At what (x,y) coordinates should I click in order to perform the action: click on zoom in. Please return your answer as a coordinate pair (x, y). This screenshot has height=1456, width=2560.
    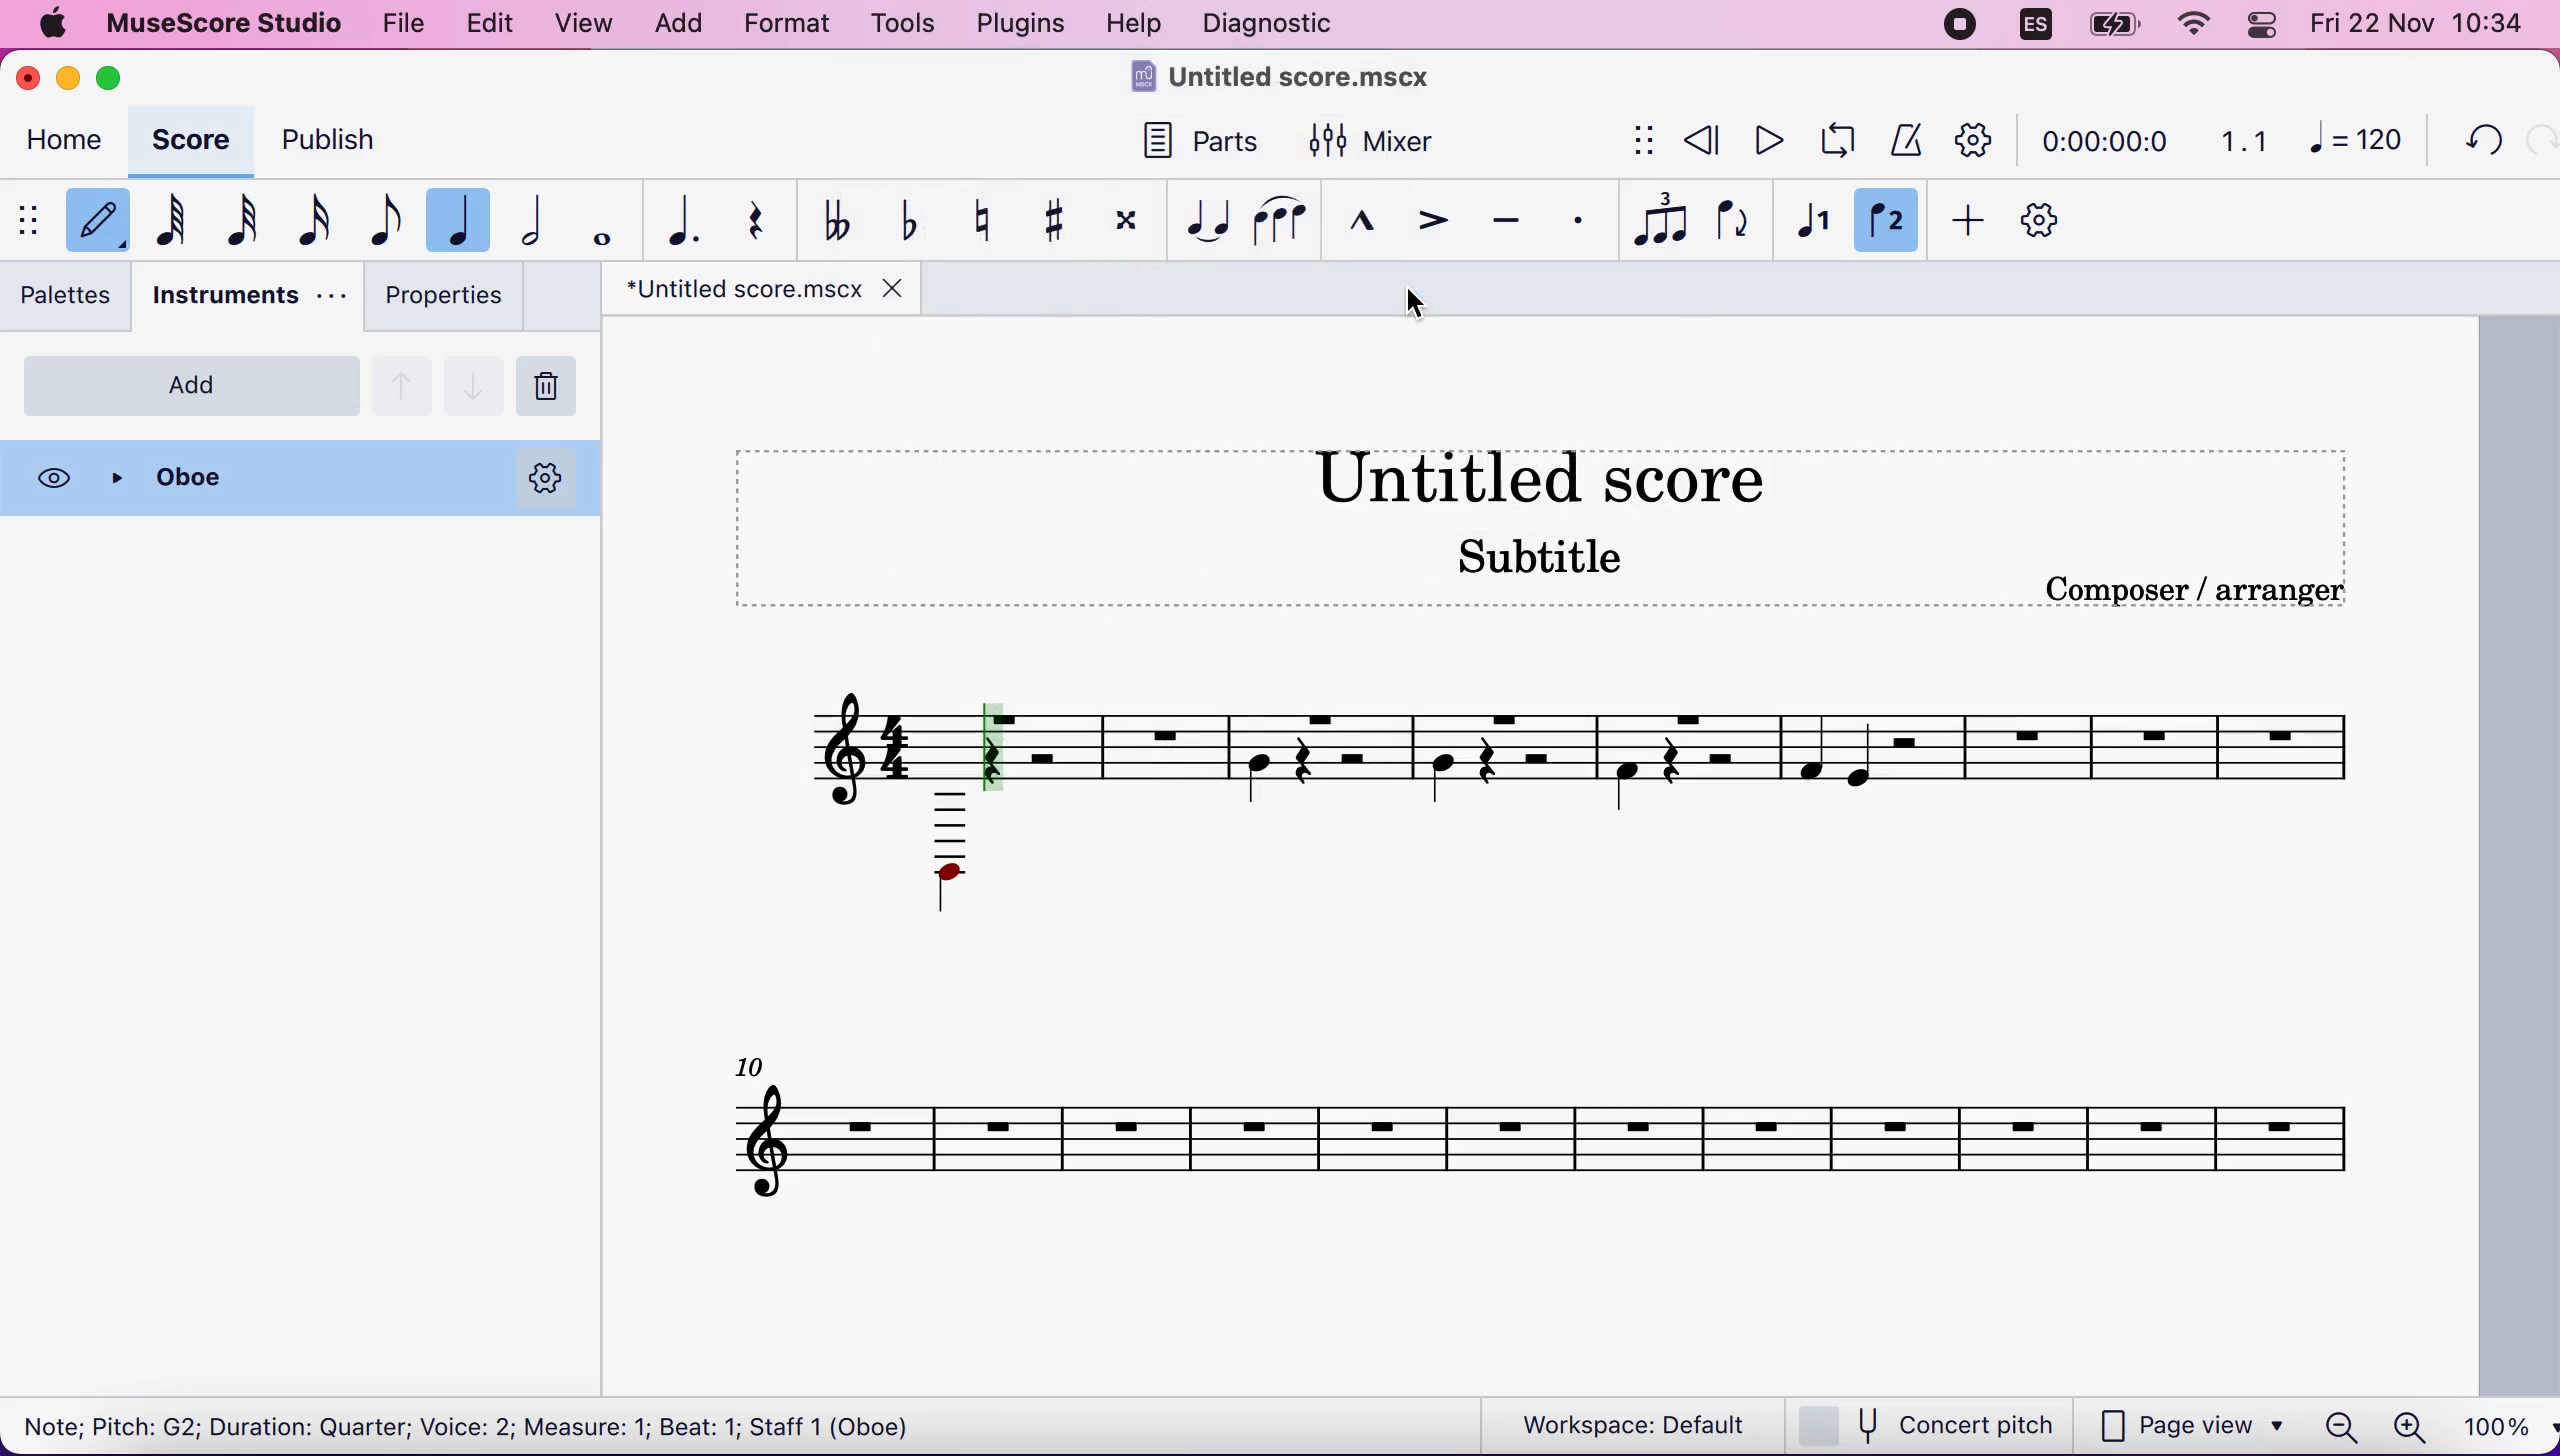
    Looking at the image, I should click on (2411, 1424).